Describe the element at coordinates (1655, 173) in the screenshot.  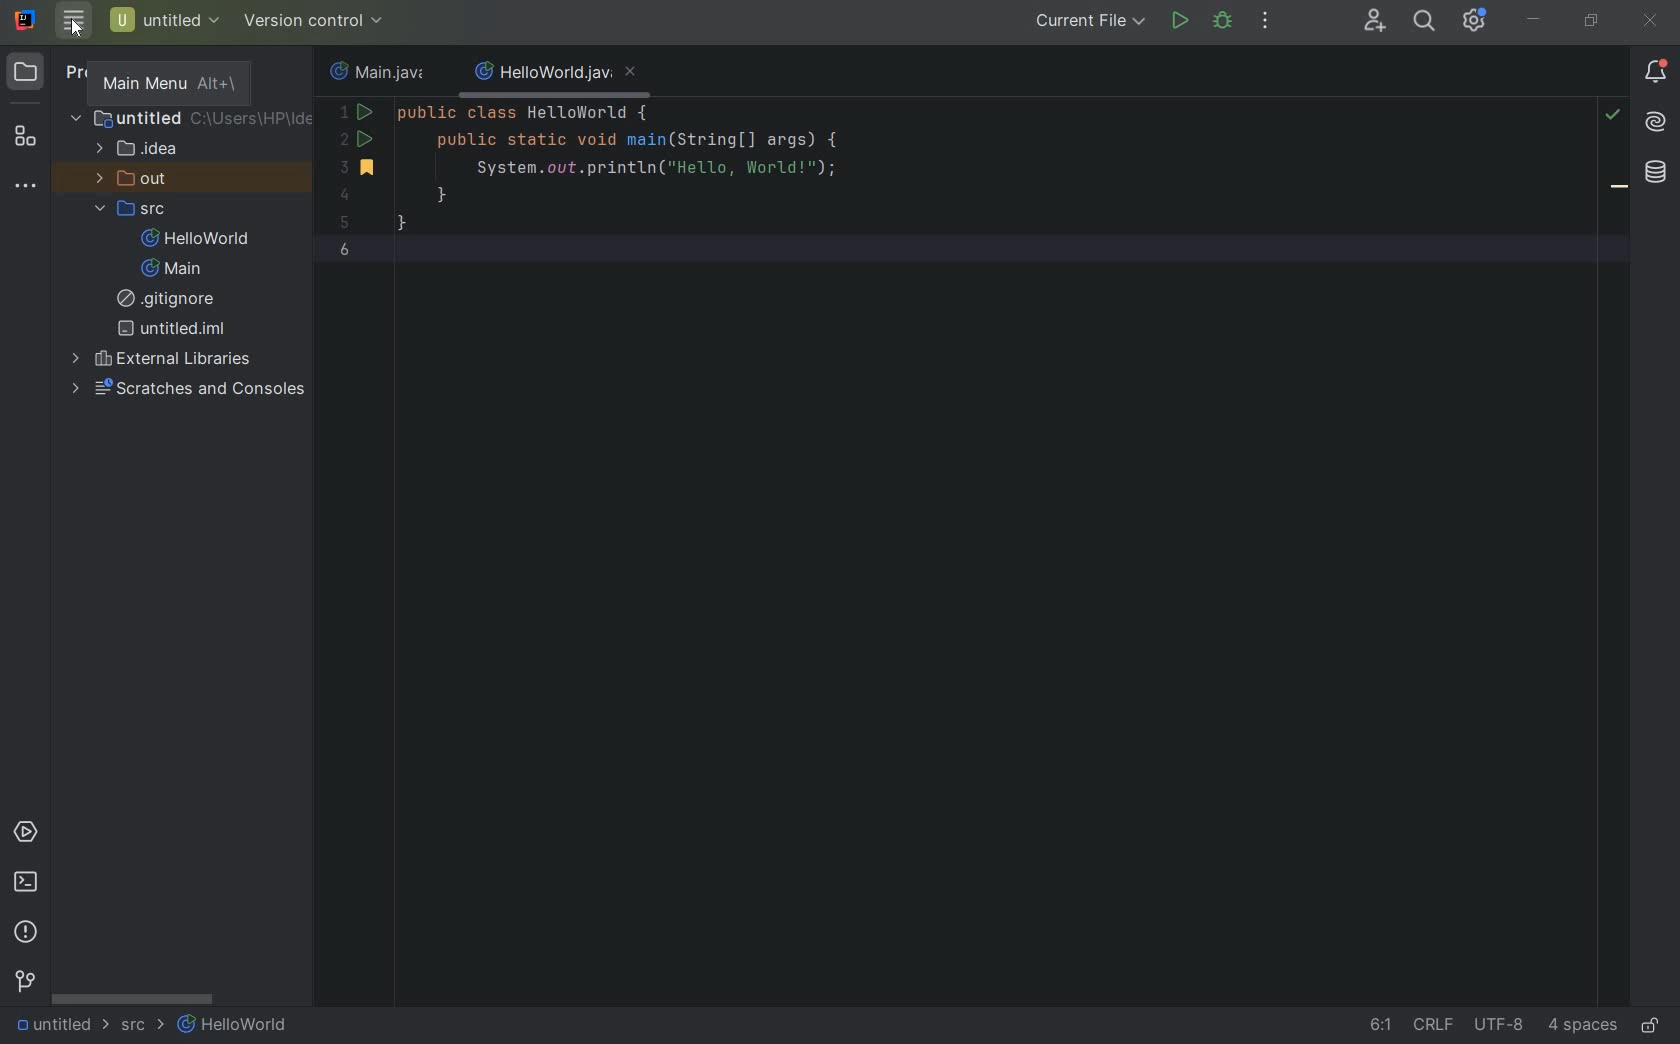
I see `database` at that location.